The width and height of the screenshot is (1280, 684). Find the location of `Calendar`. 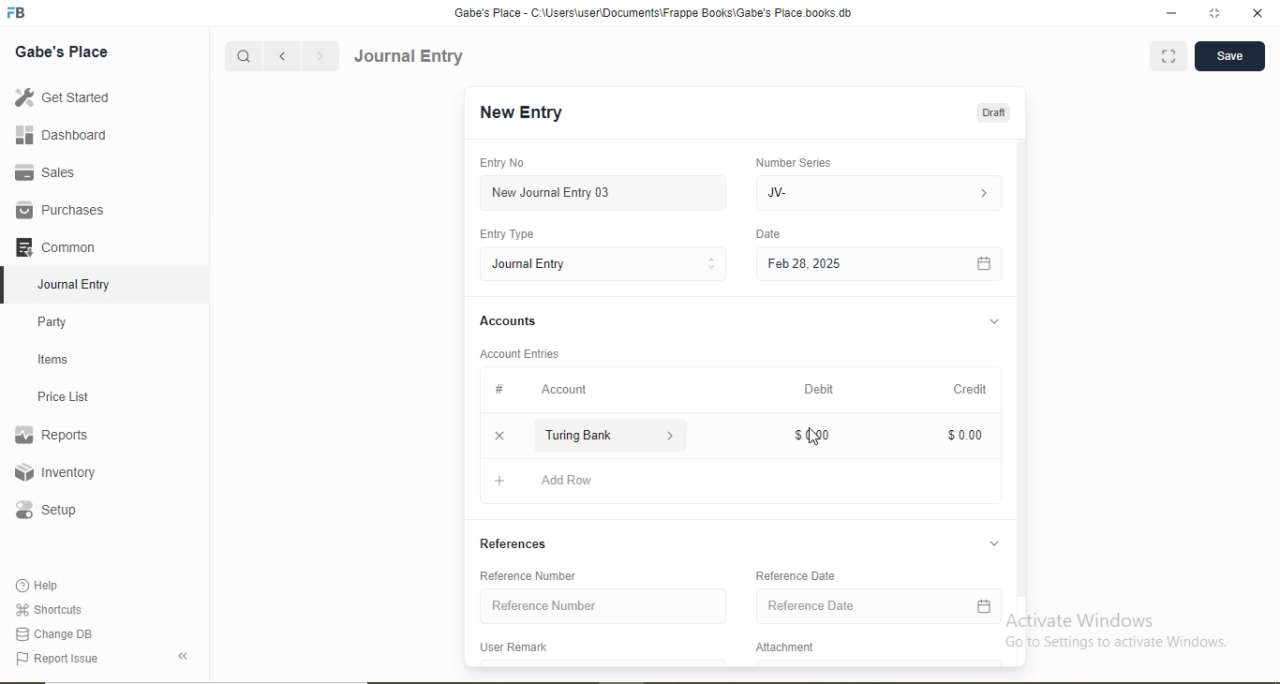

Calendar is located at coordinates (984, 265).